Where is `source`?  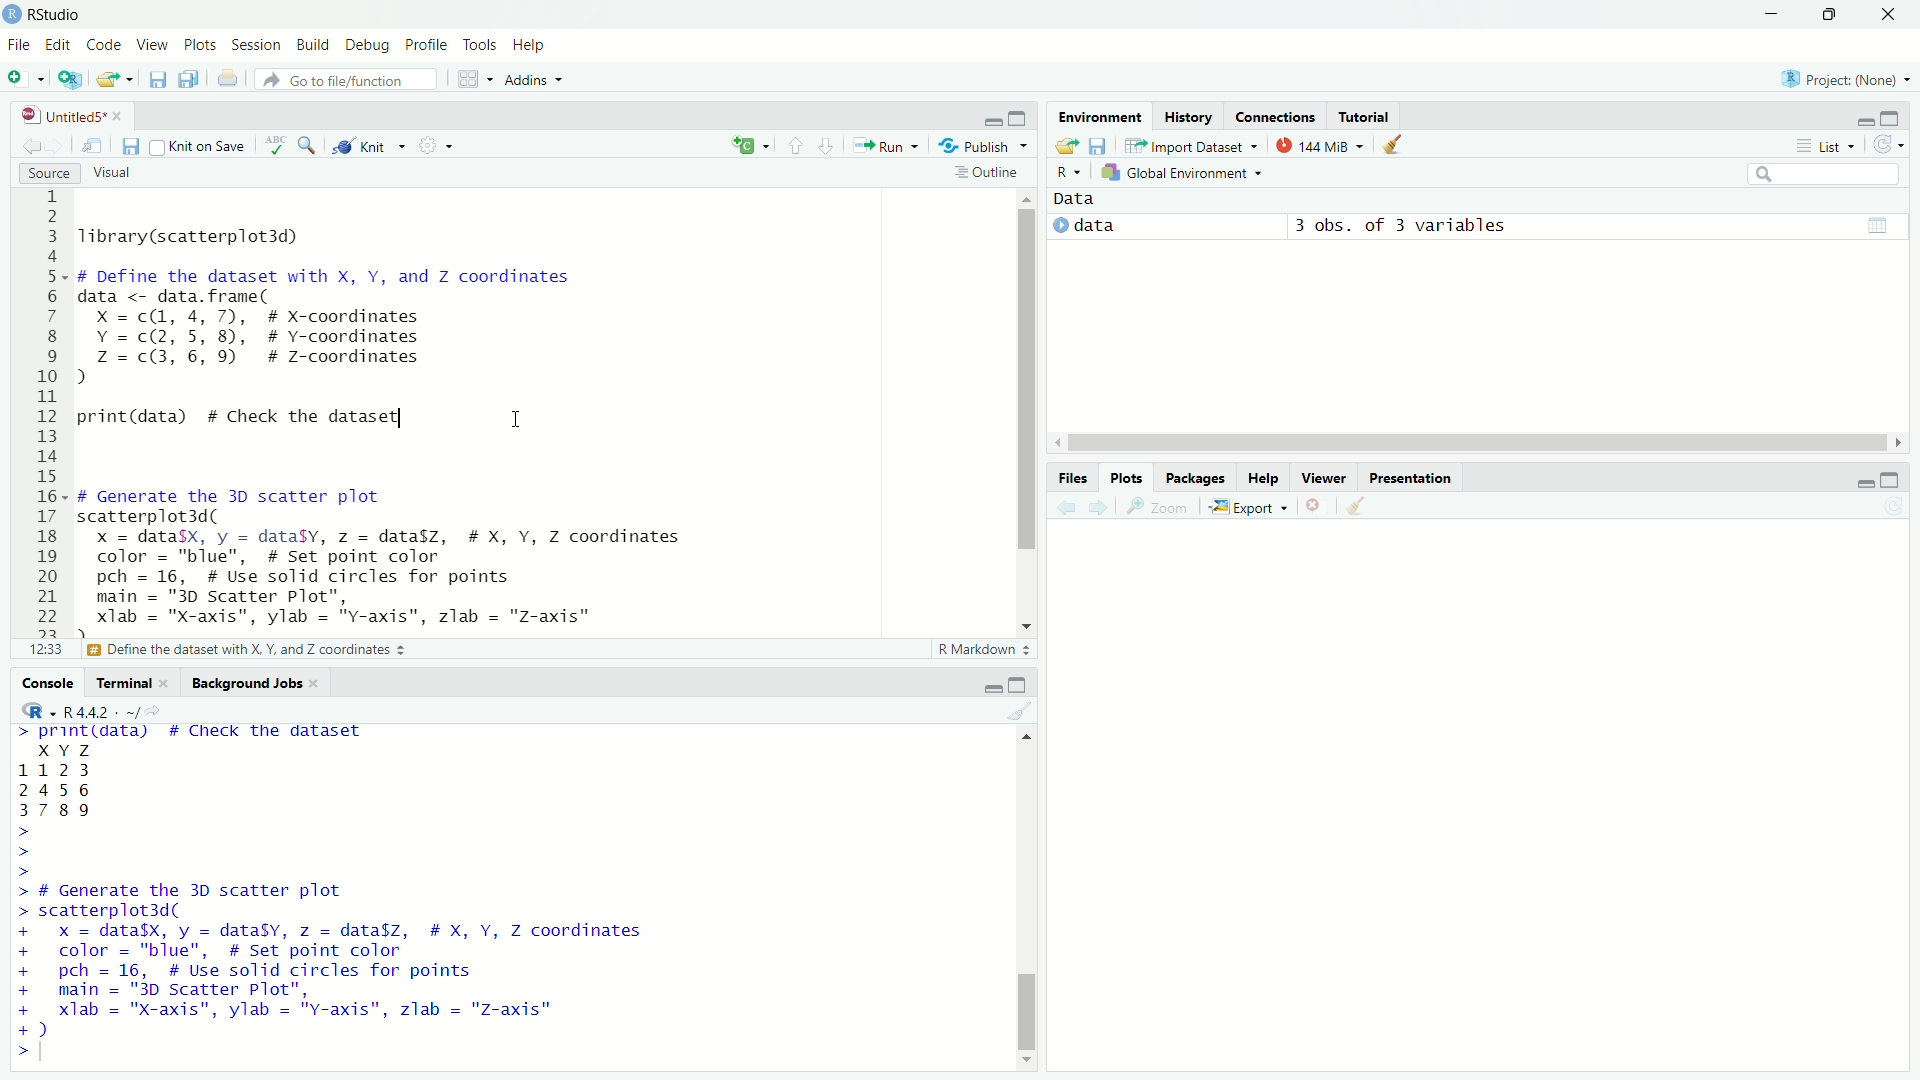 source is located at coordinates (38, 175).